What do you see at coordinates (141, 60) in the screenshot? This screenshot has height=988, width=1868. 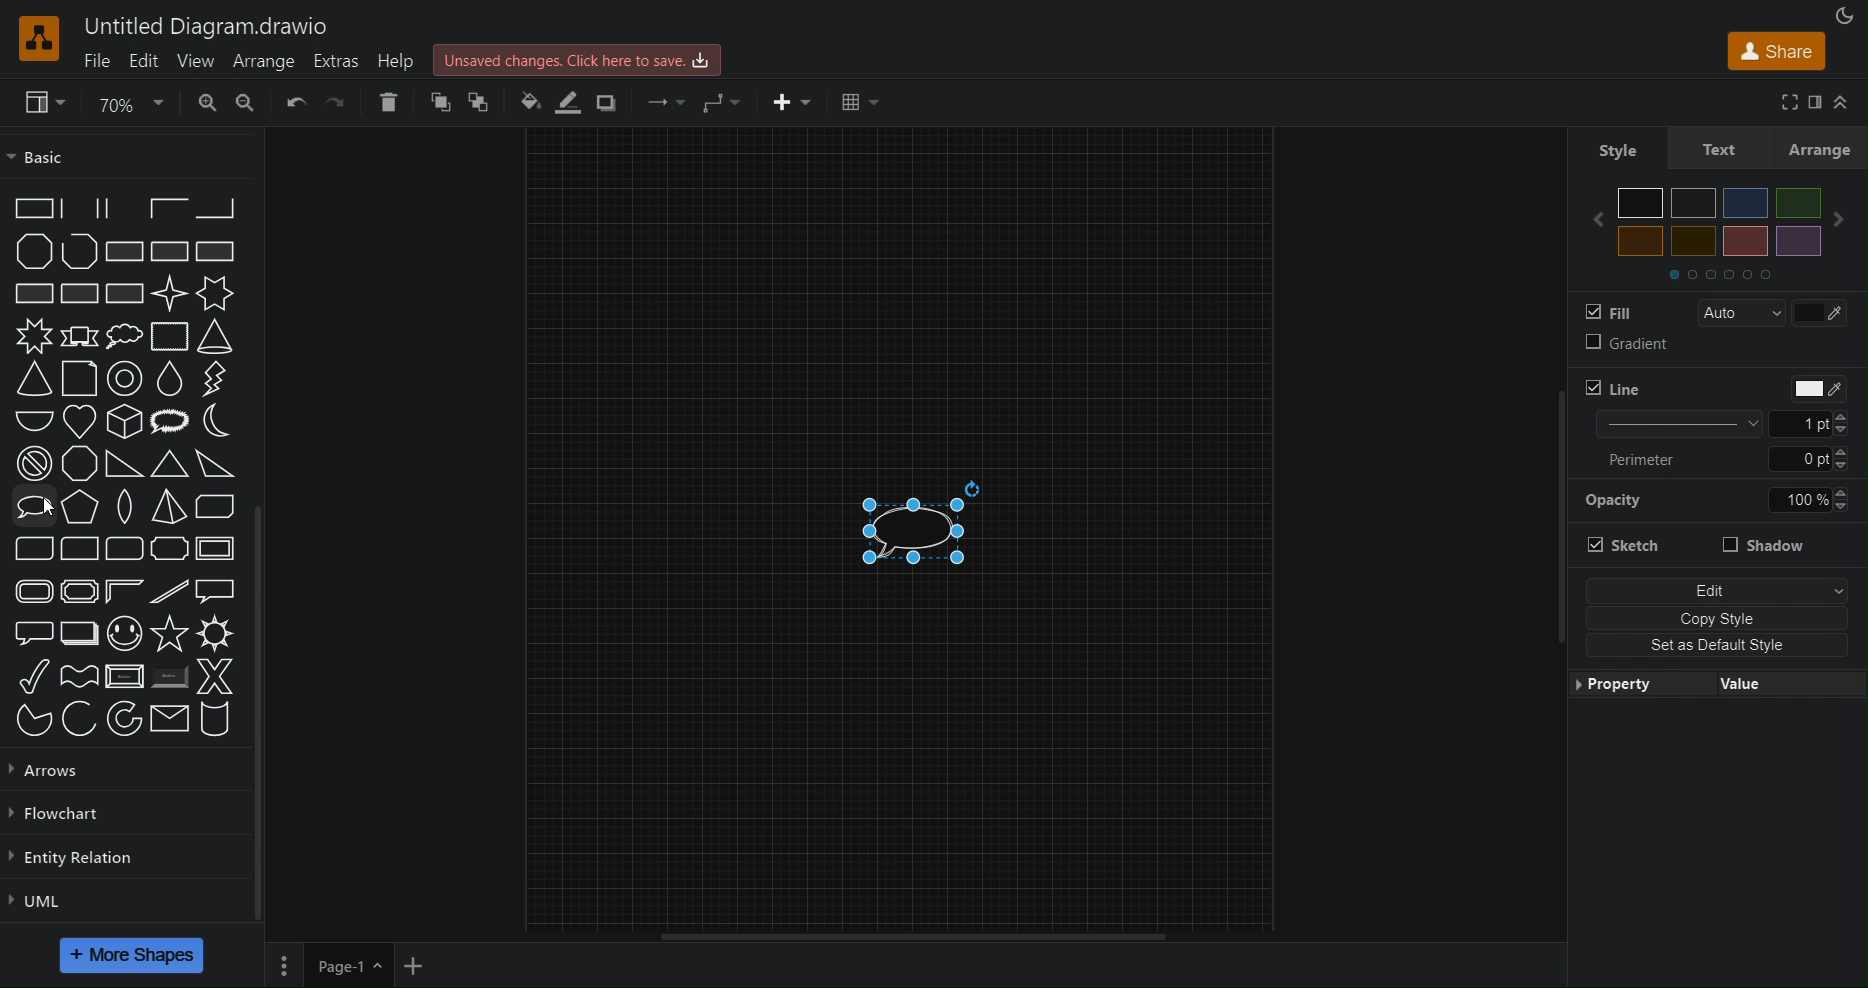 I see `Edit` at bounding box center [141, 60].